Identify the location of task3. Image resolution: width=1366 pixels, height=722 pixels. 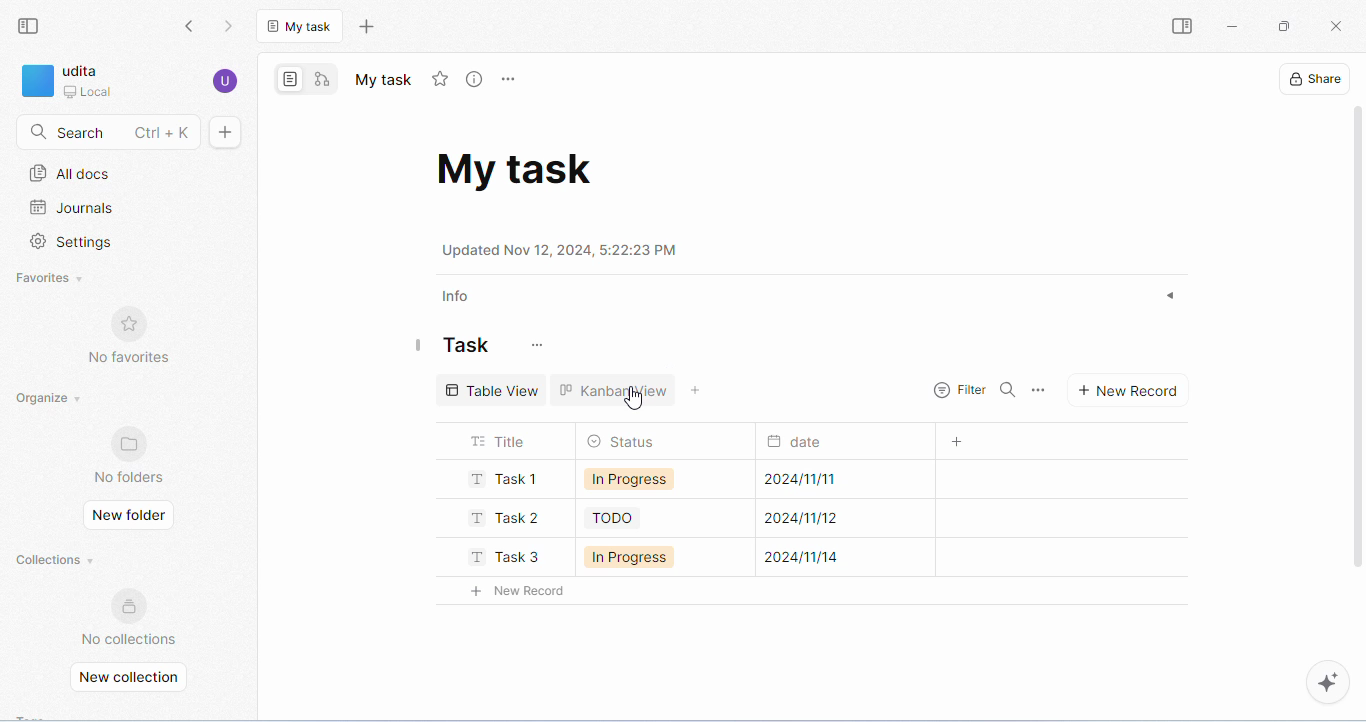
(499, 557).